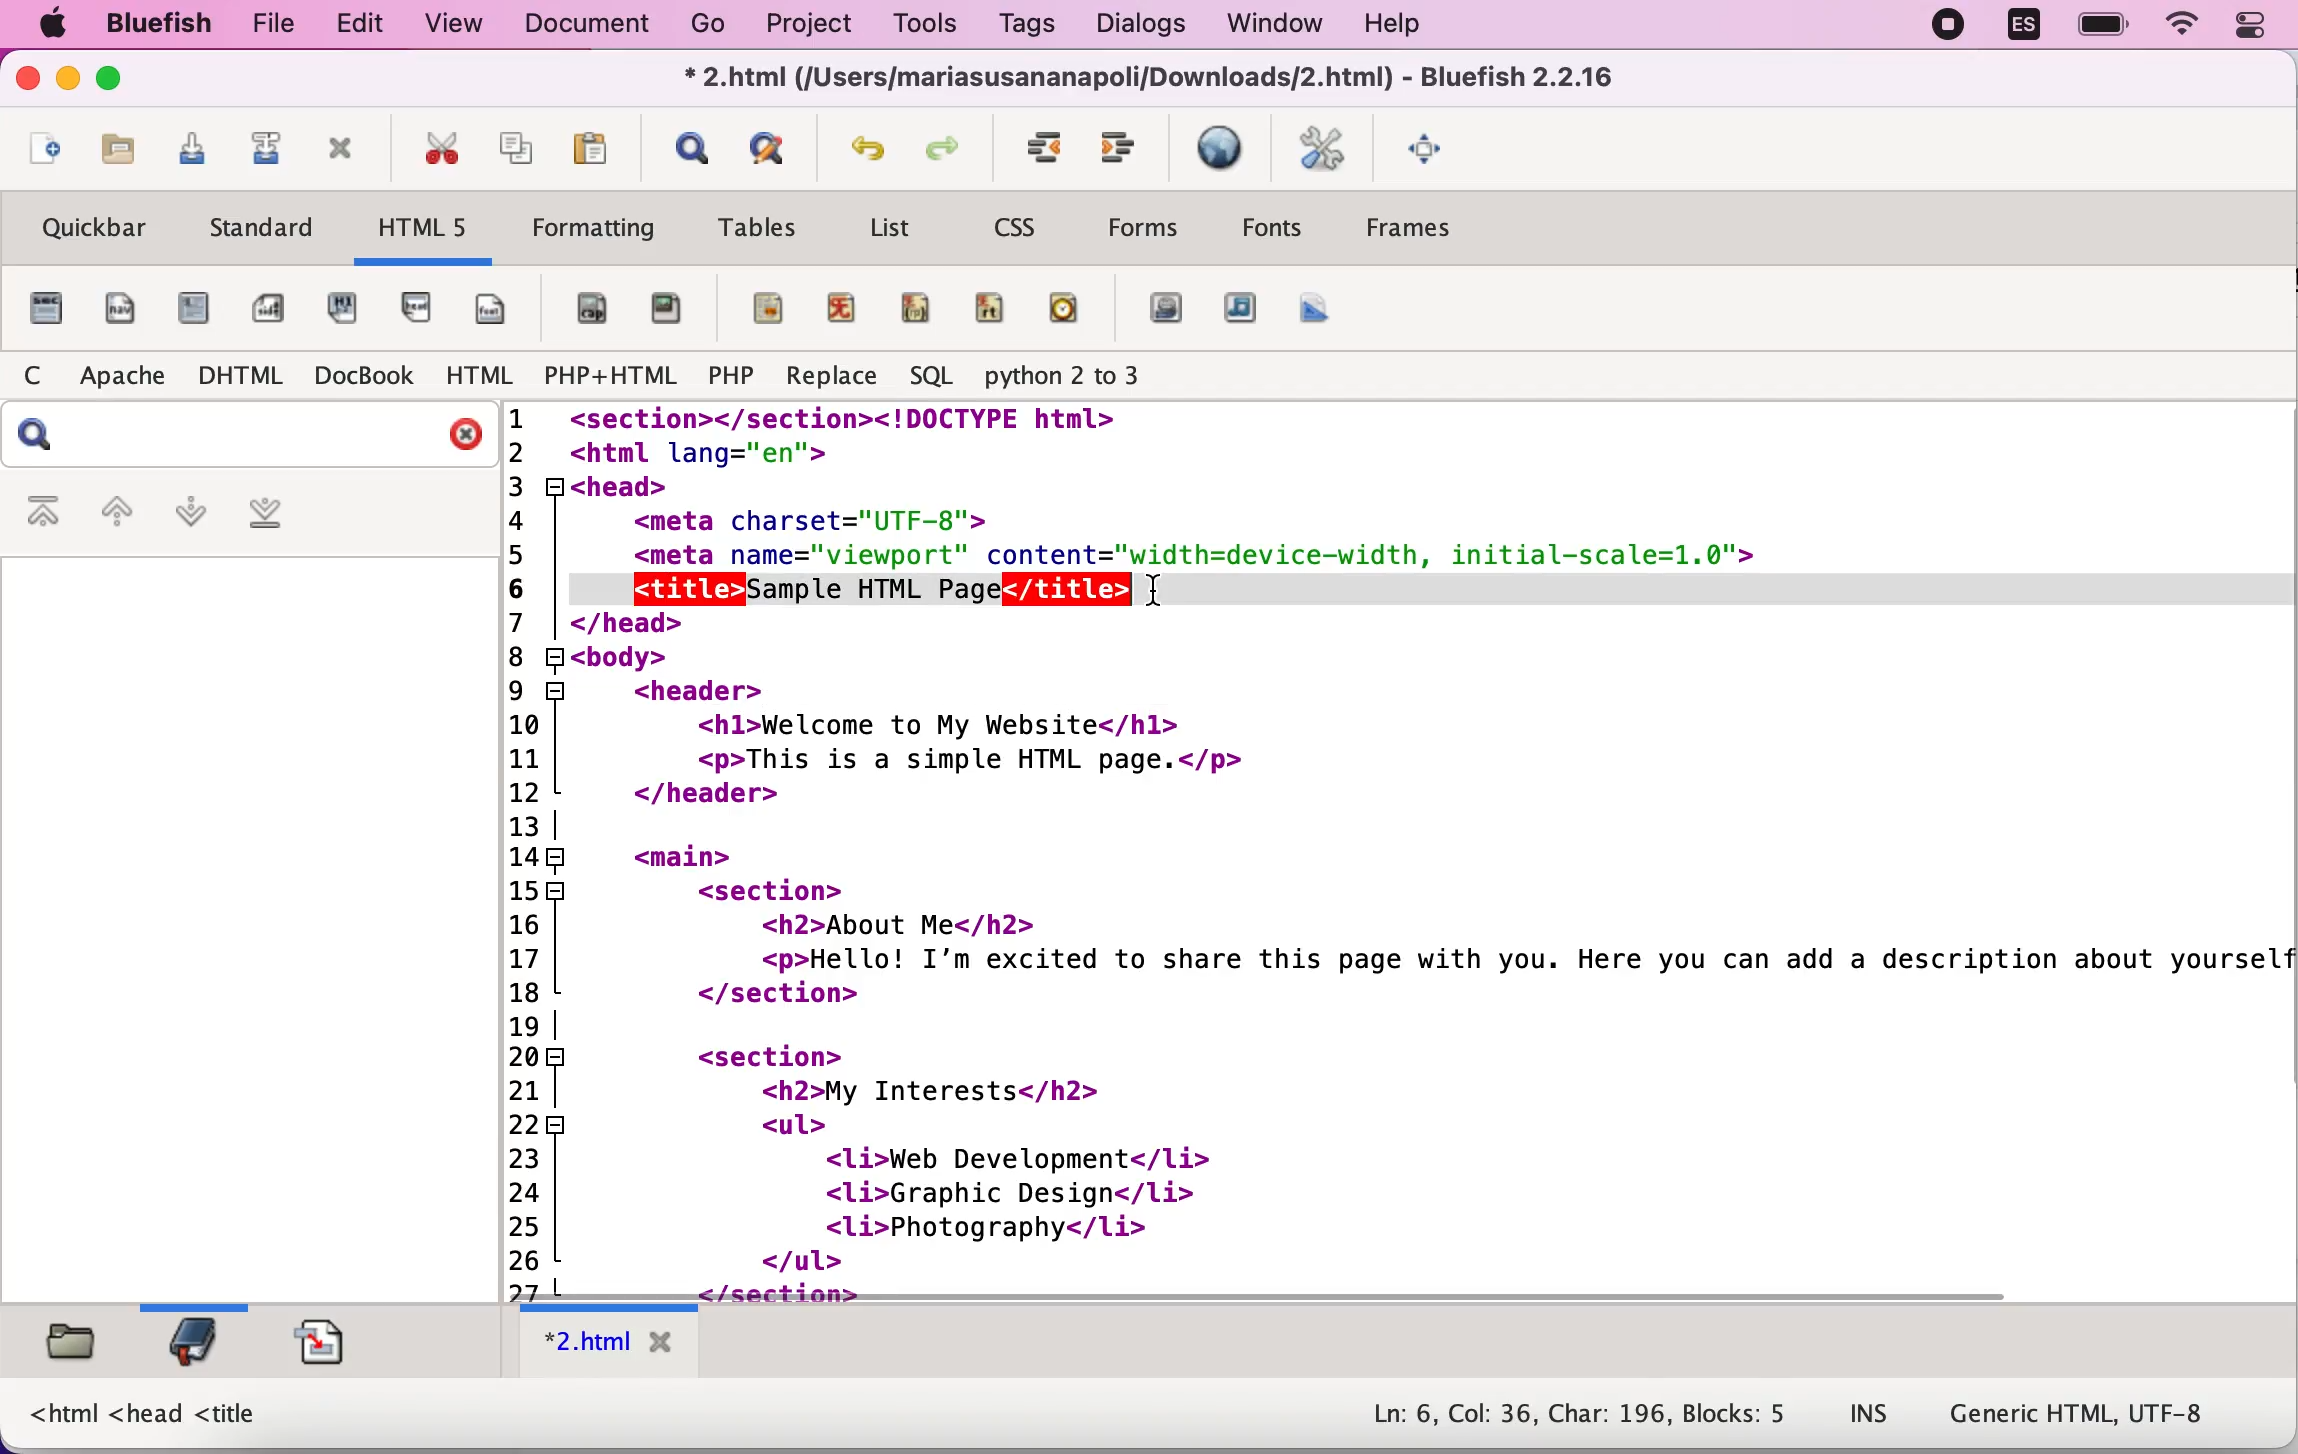 The image size is (2298, 1454). What do you see at coordinates (2085, 1418) in the screenshot?
I see `Generic HTML, UTF-8` at bounding box center [2085, 1418].